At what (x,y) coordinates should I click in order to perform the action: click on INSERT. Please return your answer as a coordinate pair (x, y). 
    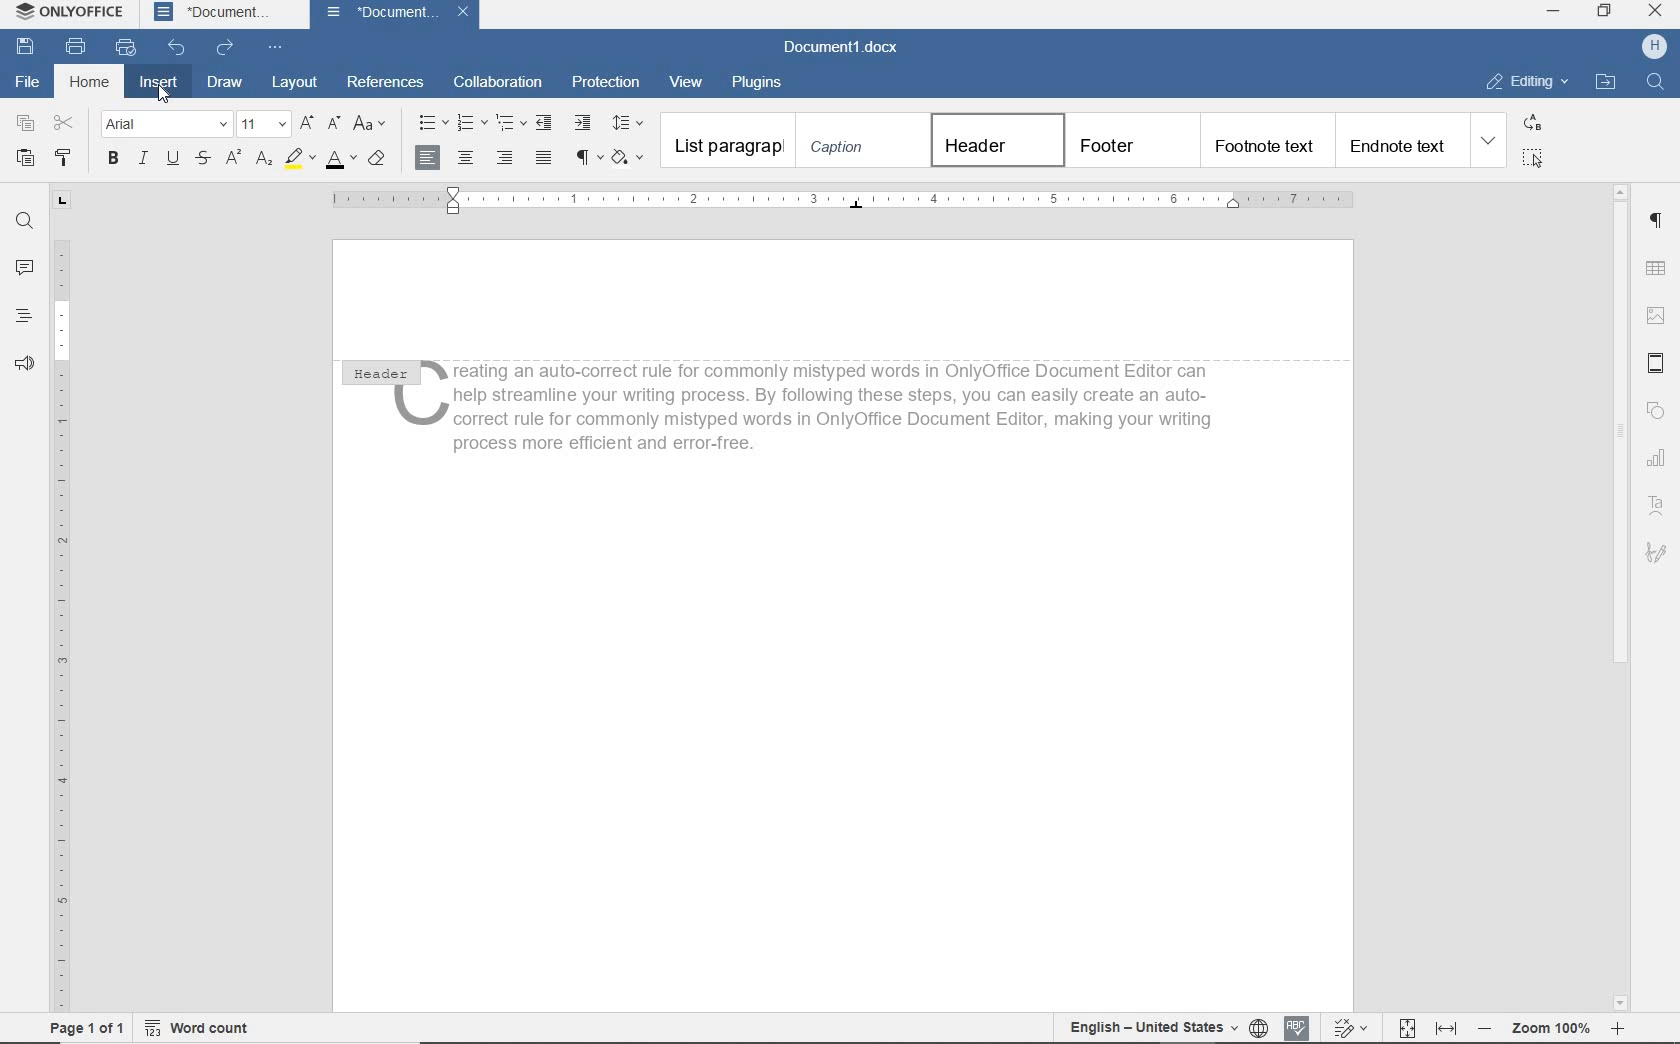
    Looking at the image, I should click on (158, 83).